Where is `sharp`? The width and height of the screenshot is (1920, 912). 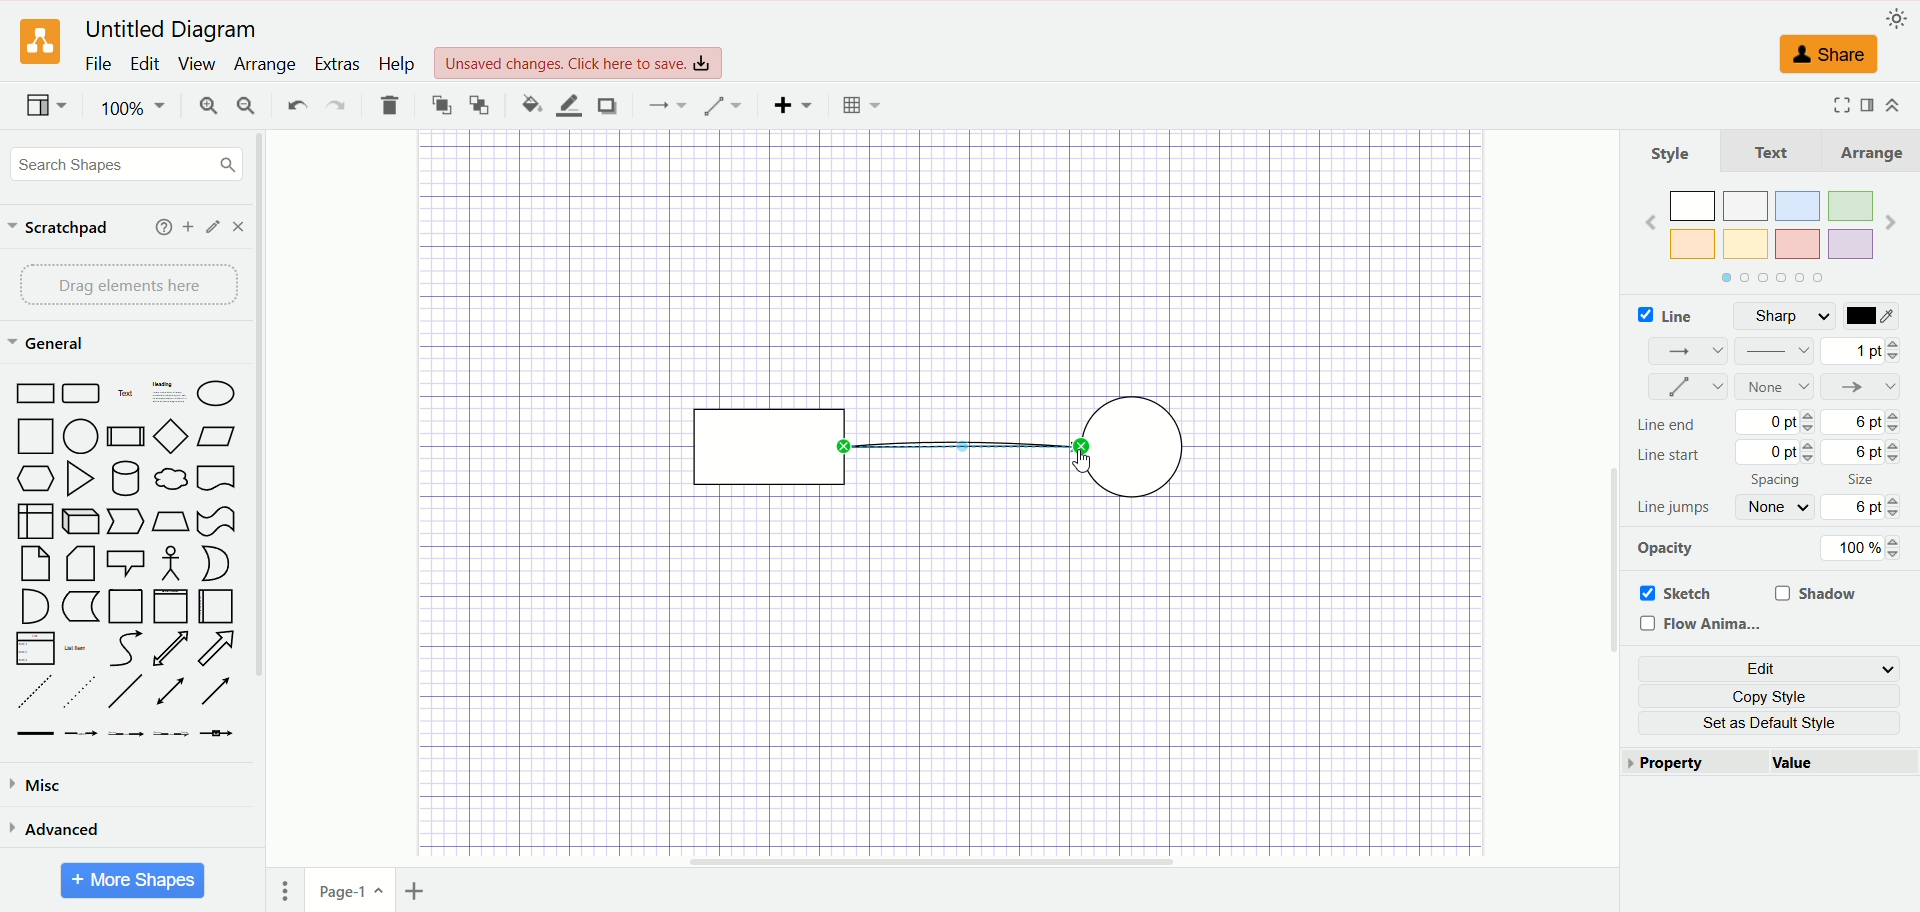
sharp is located at coordinates (1790, 317).